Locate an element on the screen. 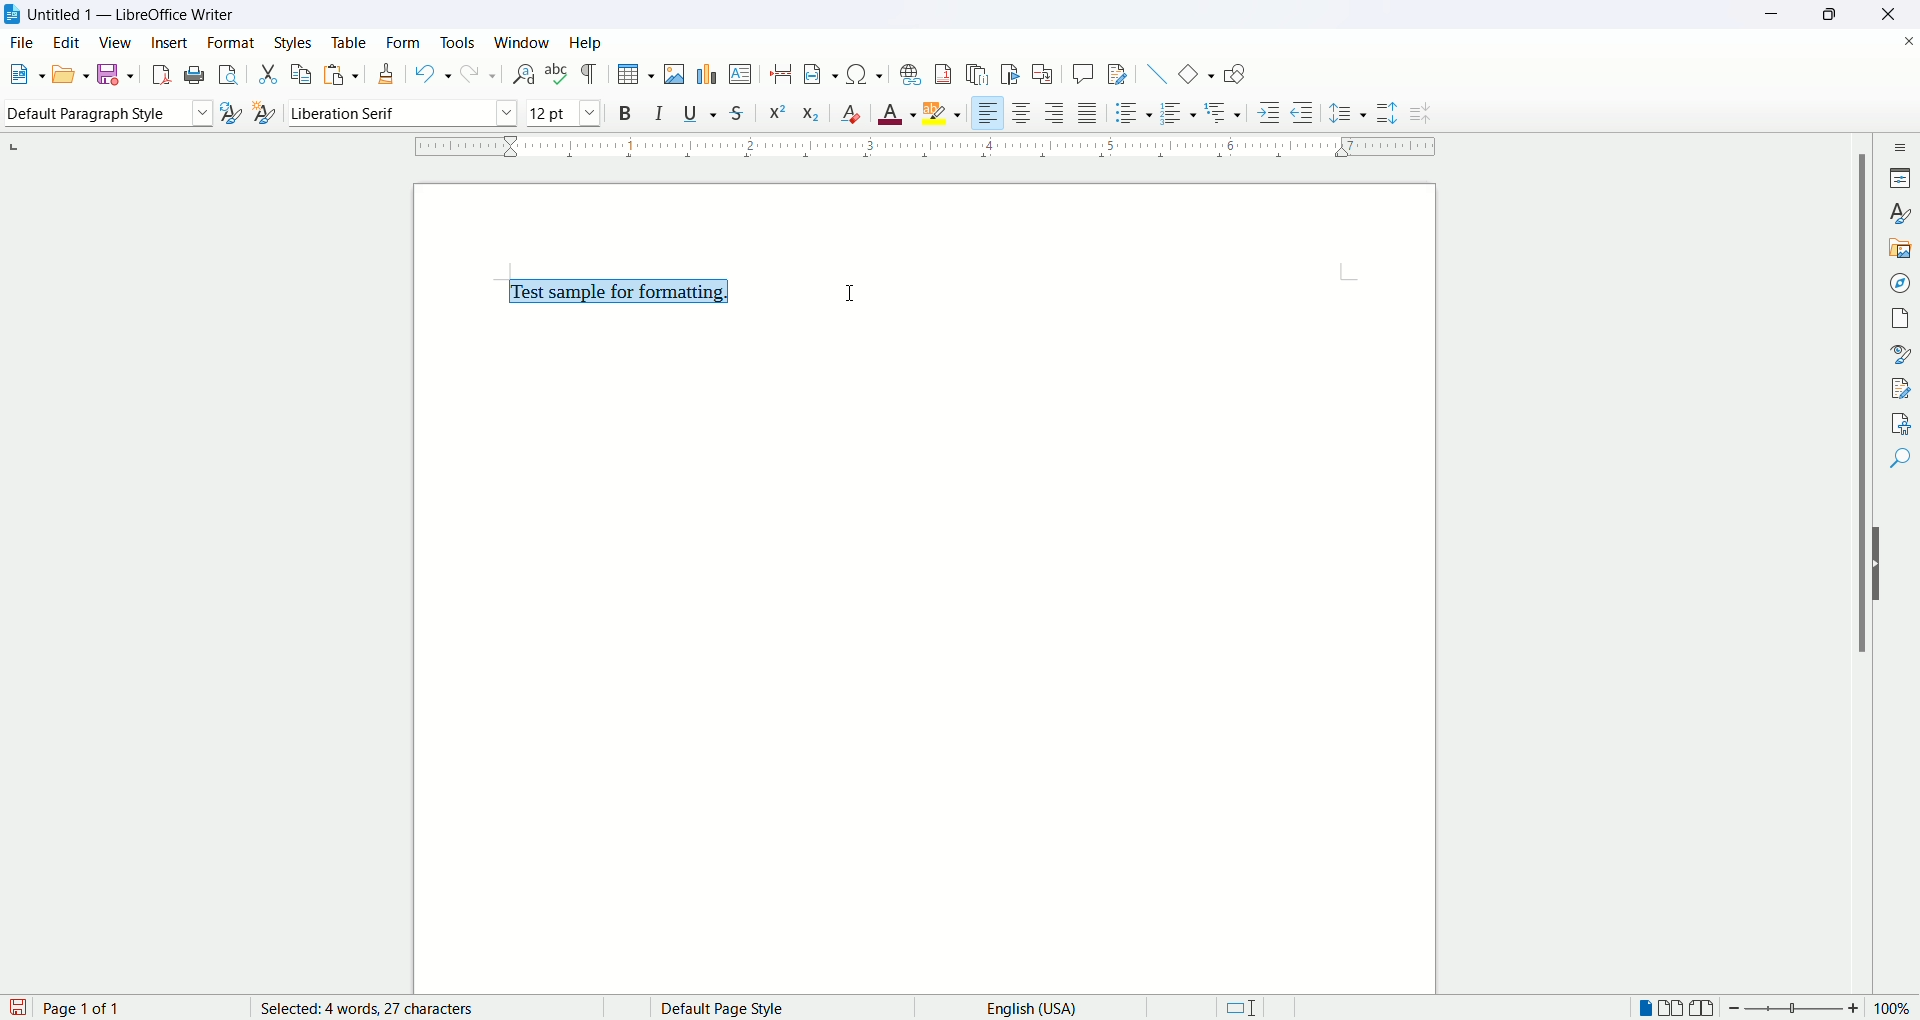 The height and width of the screenshot is (1020, 1920). underline is located at coordinates (700, 114).